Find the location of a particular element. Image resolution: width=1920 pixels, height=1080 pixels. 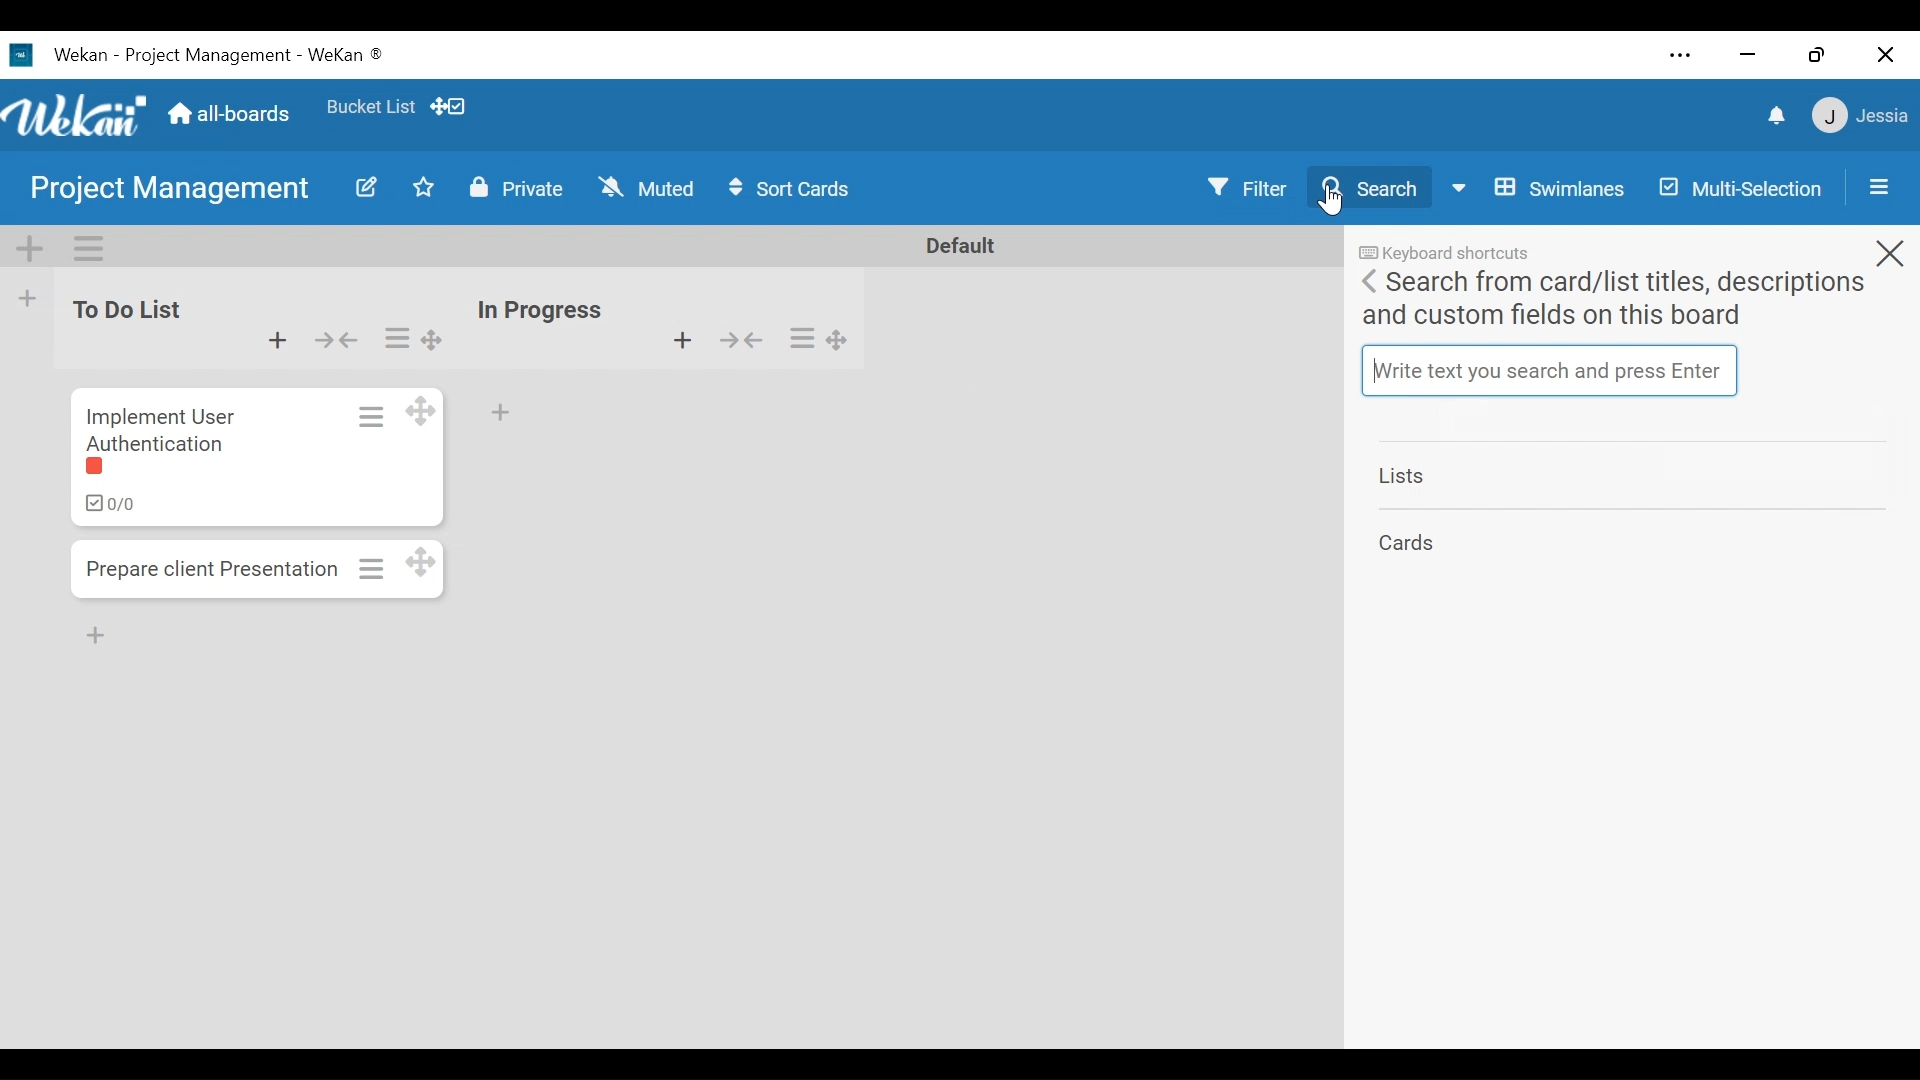

Write text you search and press enter is located at coordinates (1553, 371).